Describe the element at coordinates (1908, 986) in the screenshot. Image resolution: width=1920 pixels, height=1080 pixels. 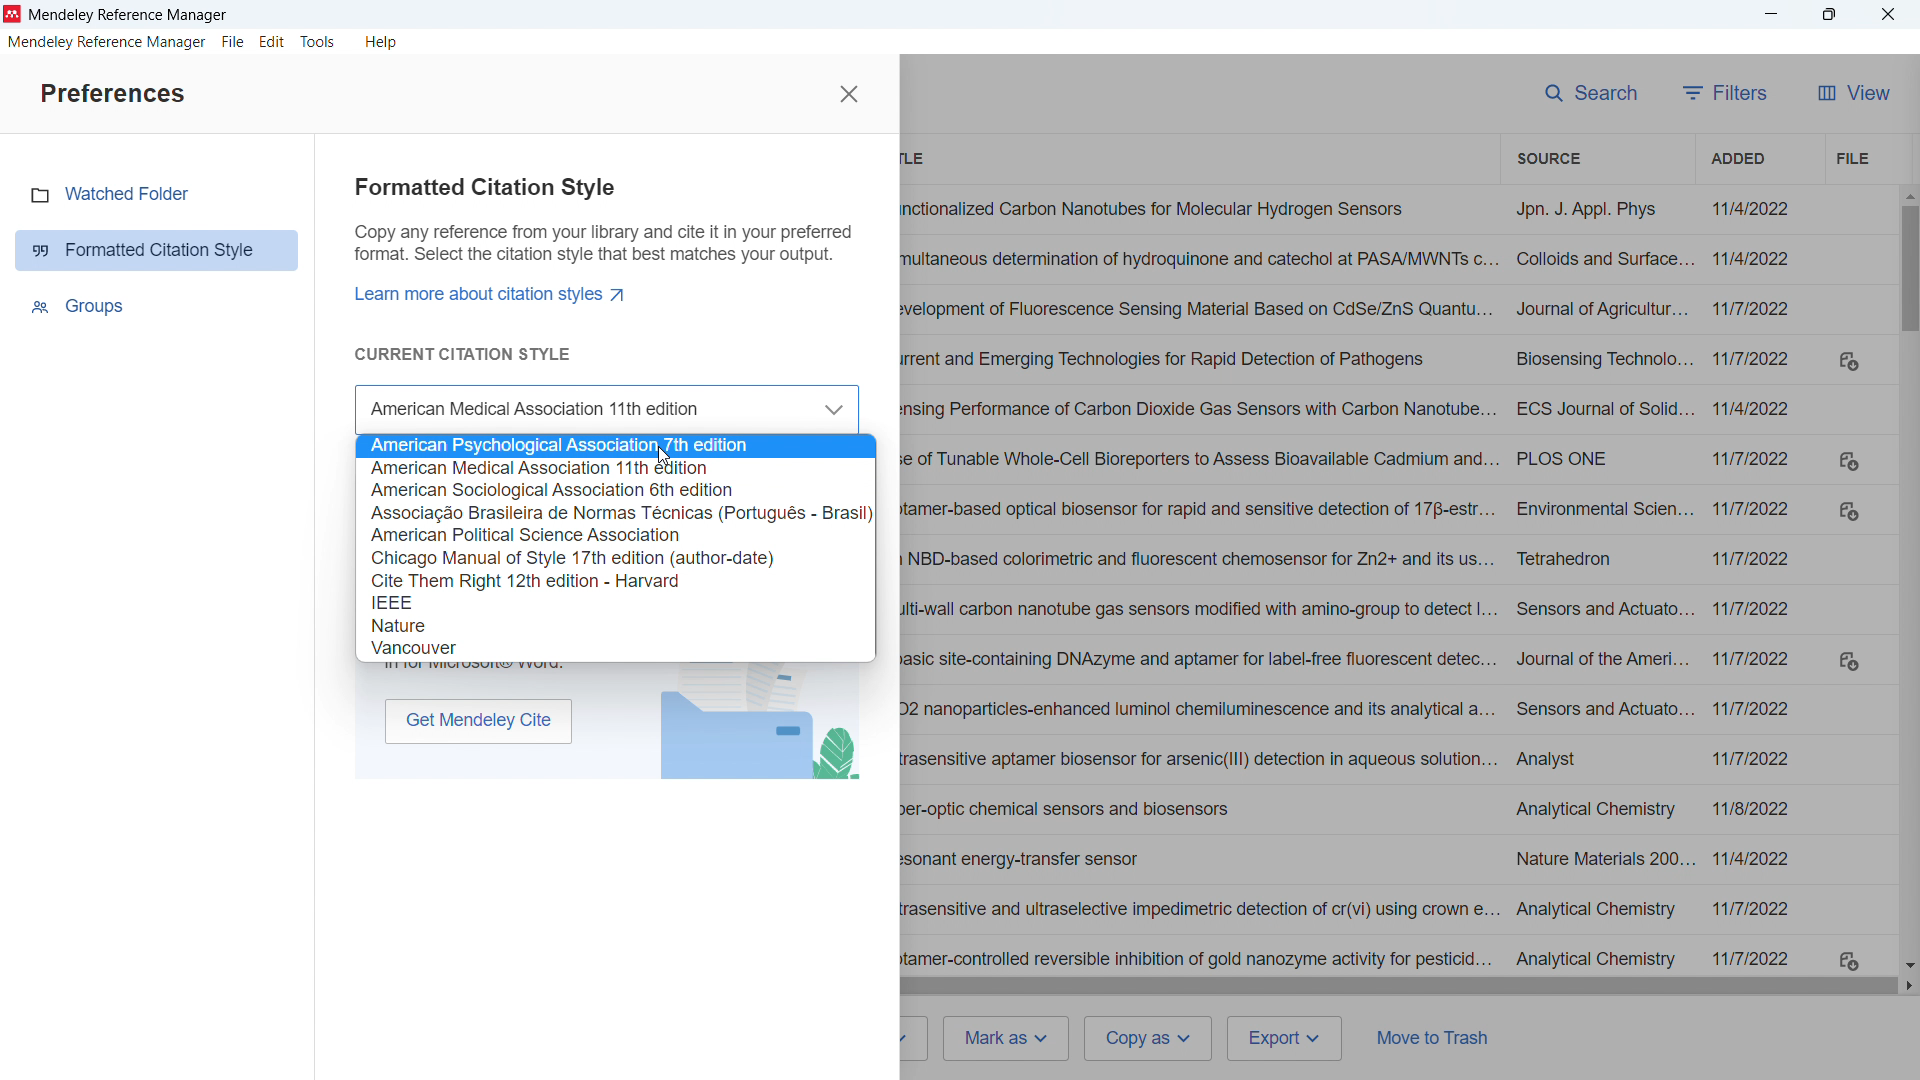
I see `Scroll right` at that location.